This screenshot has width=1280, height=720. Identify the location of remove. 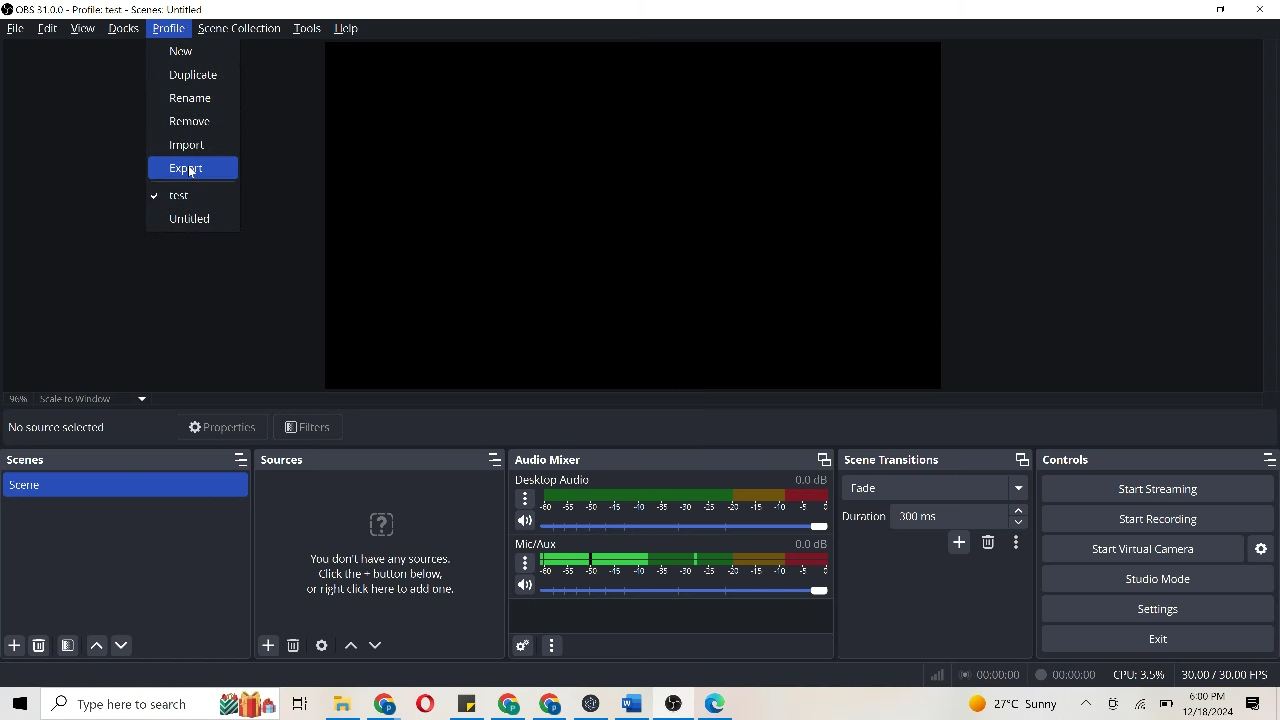
(39, 643).